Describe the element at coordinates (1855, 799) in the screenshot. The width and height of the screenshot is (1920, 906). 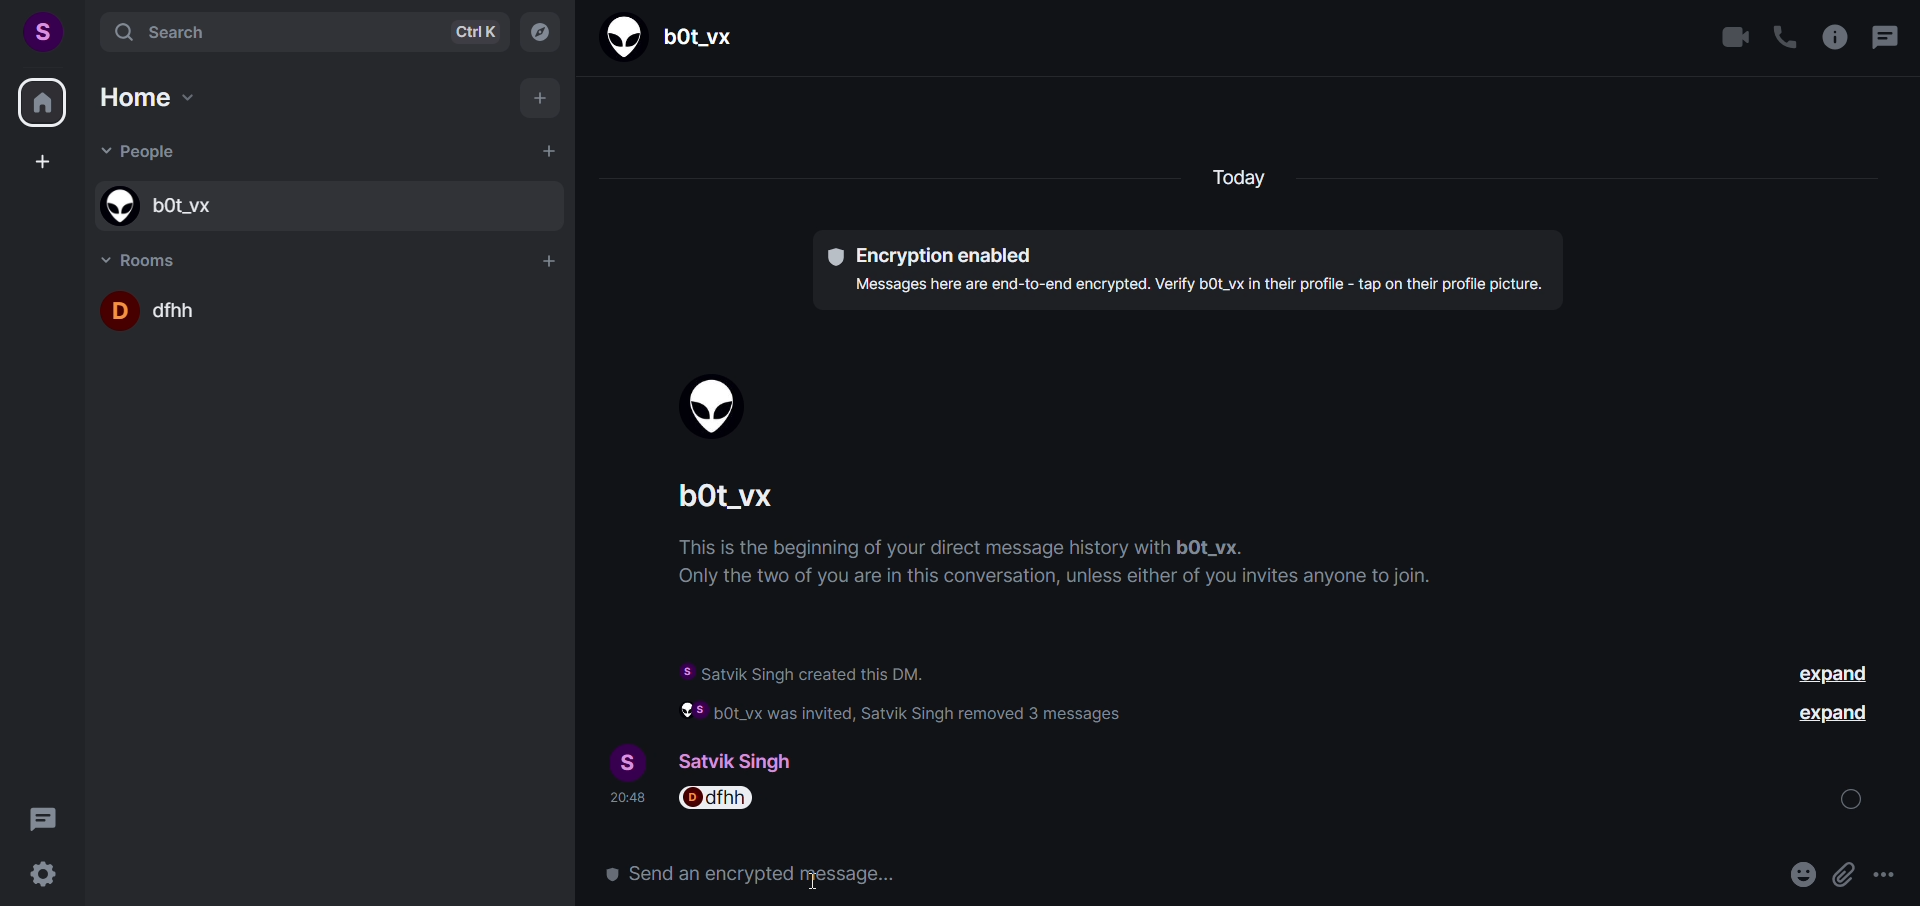
I see `sent` at that location.